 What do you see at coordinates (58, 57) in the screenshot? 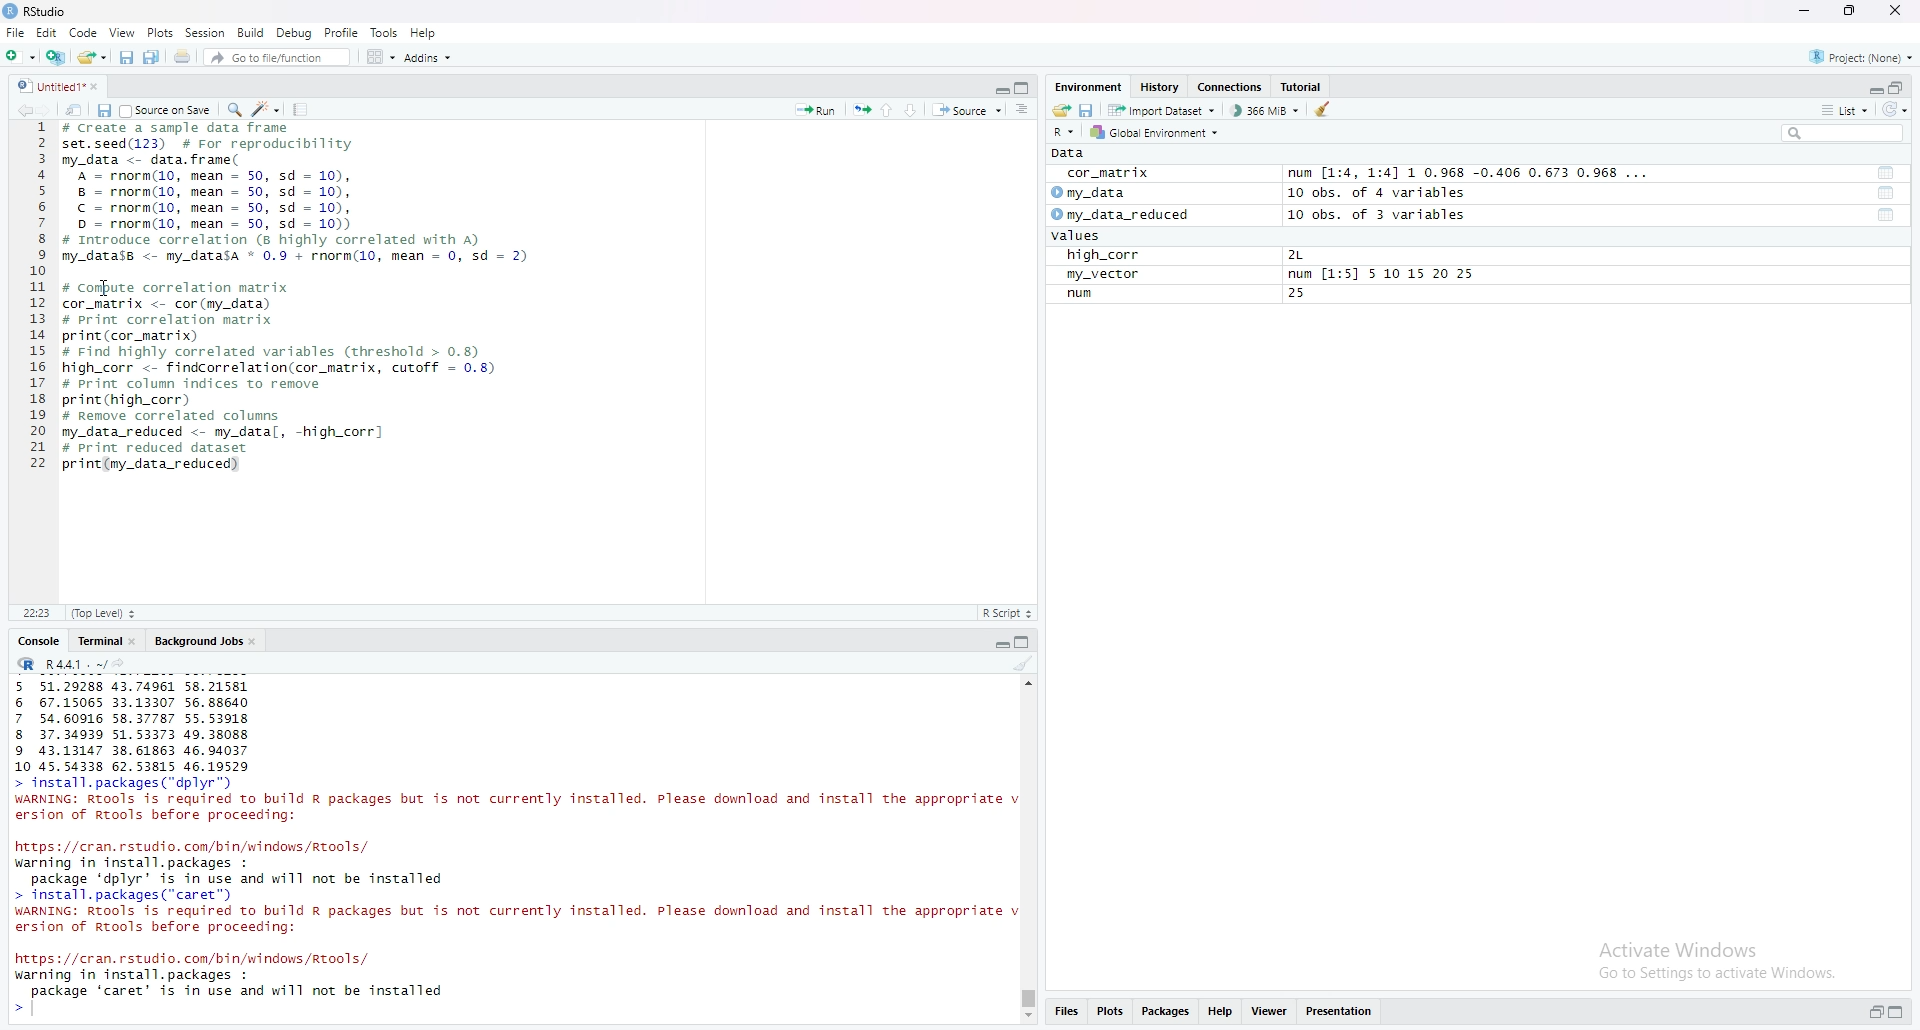
I see `add file` at bounding box center [58, 57].